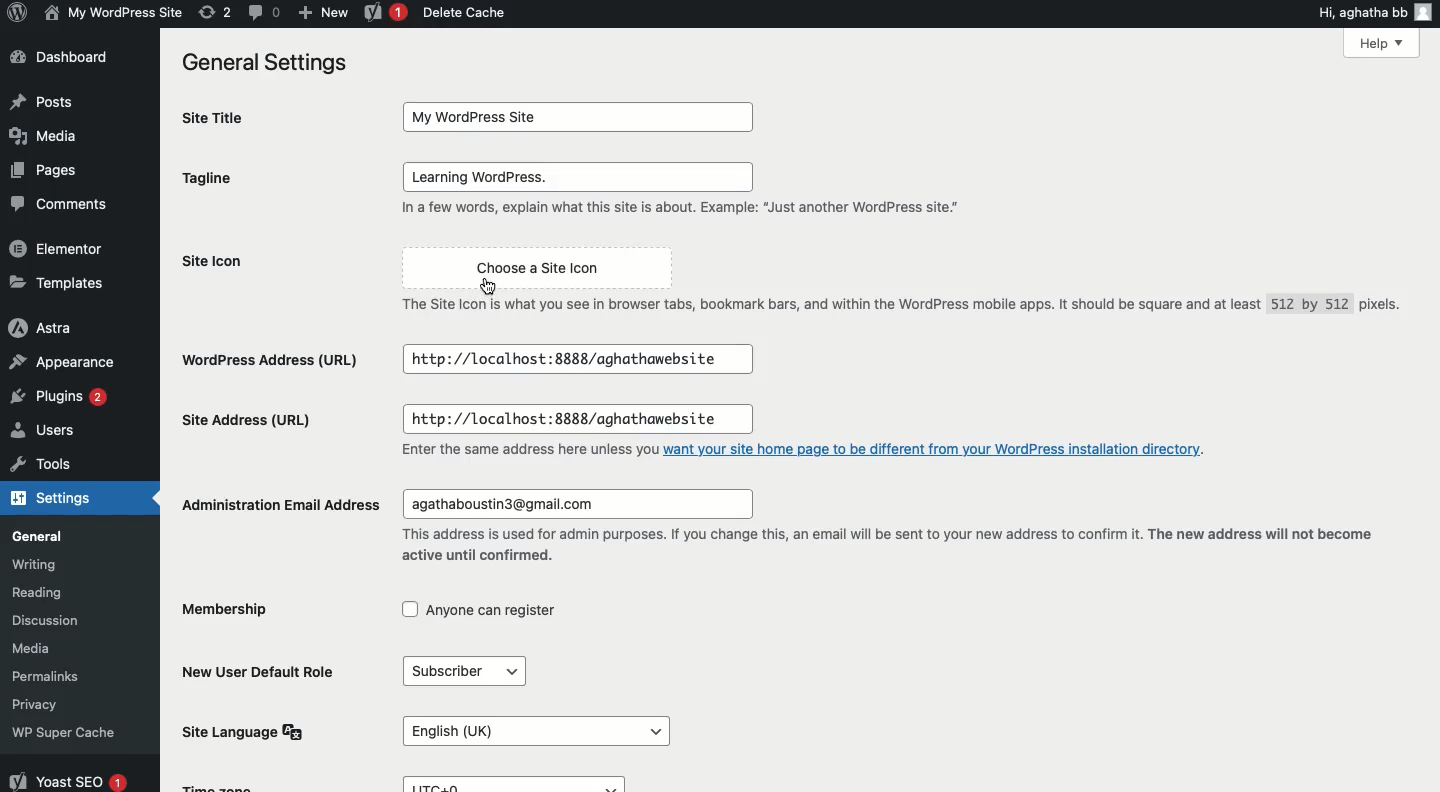  Describe the element at coordinates (73, 730) in the screenshot. I see `WP Super Cache` at that location.